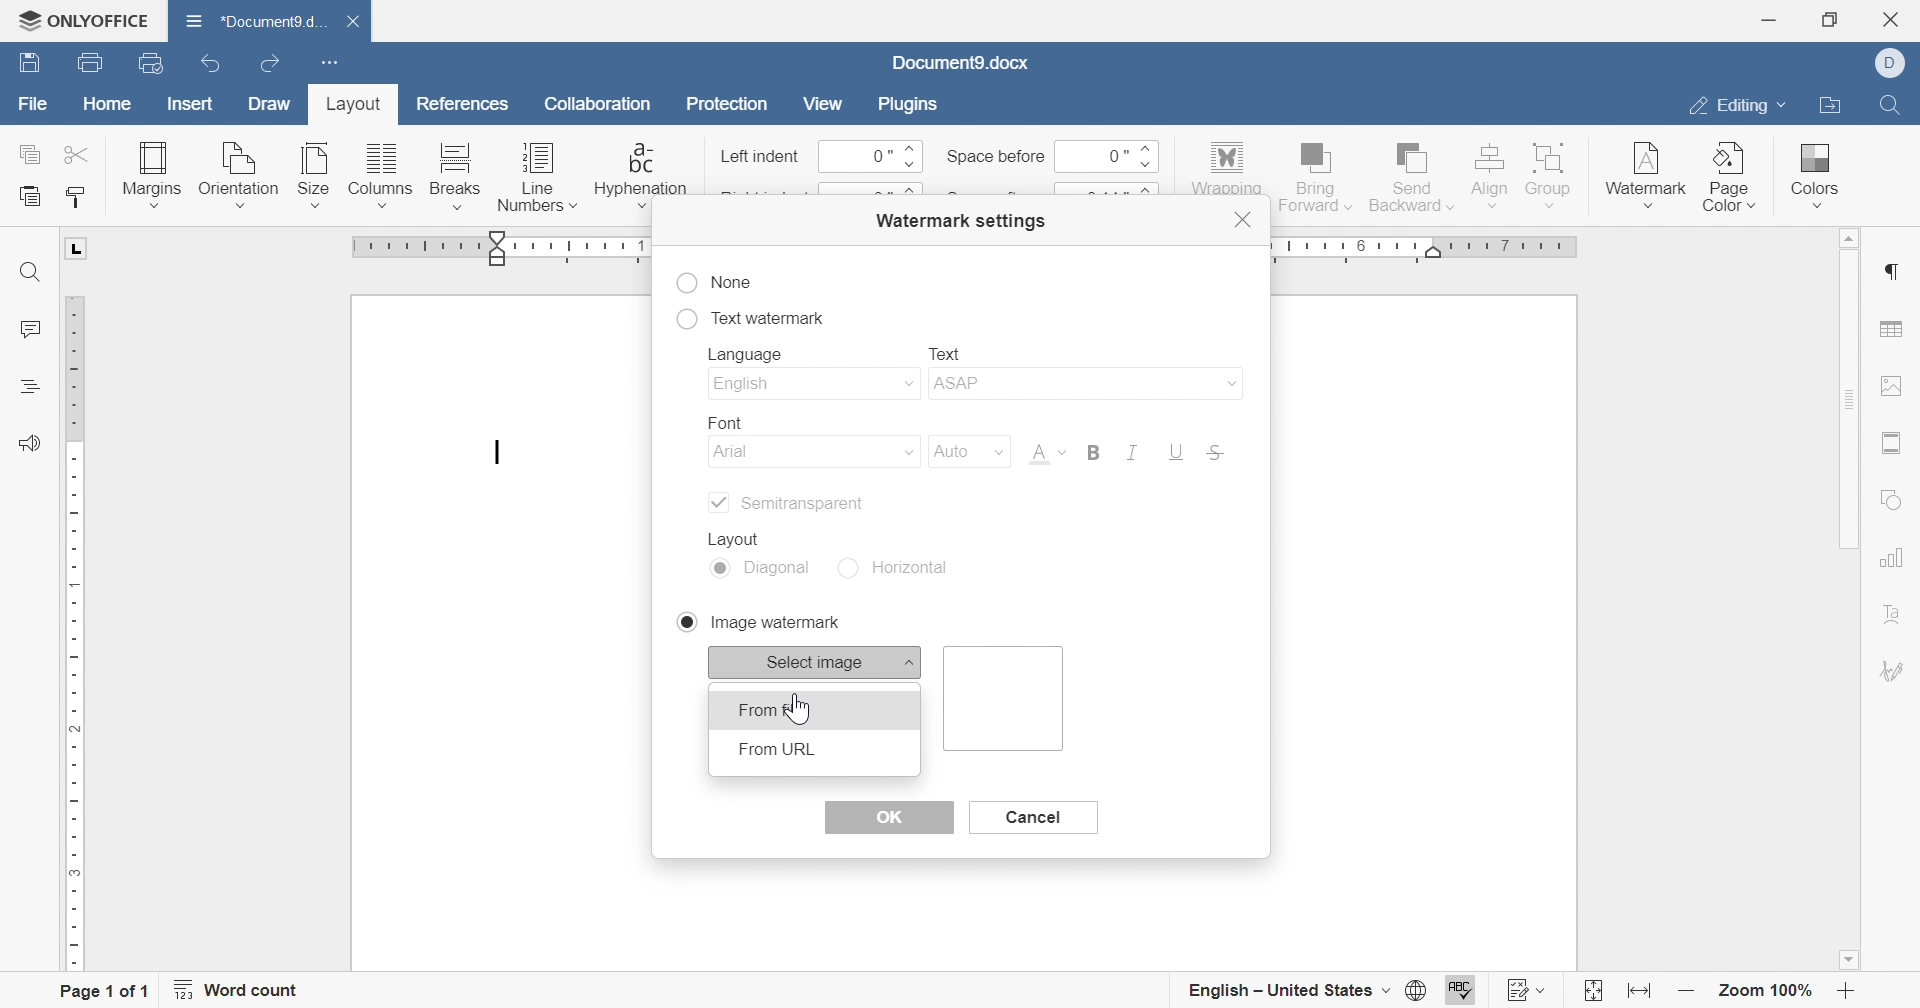  Describe the element at coordinates (75, 633) in the screenshot. I see `ruler` at that location.